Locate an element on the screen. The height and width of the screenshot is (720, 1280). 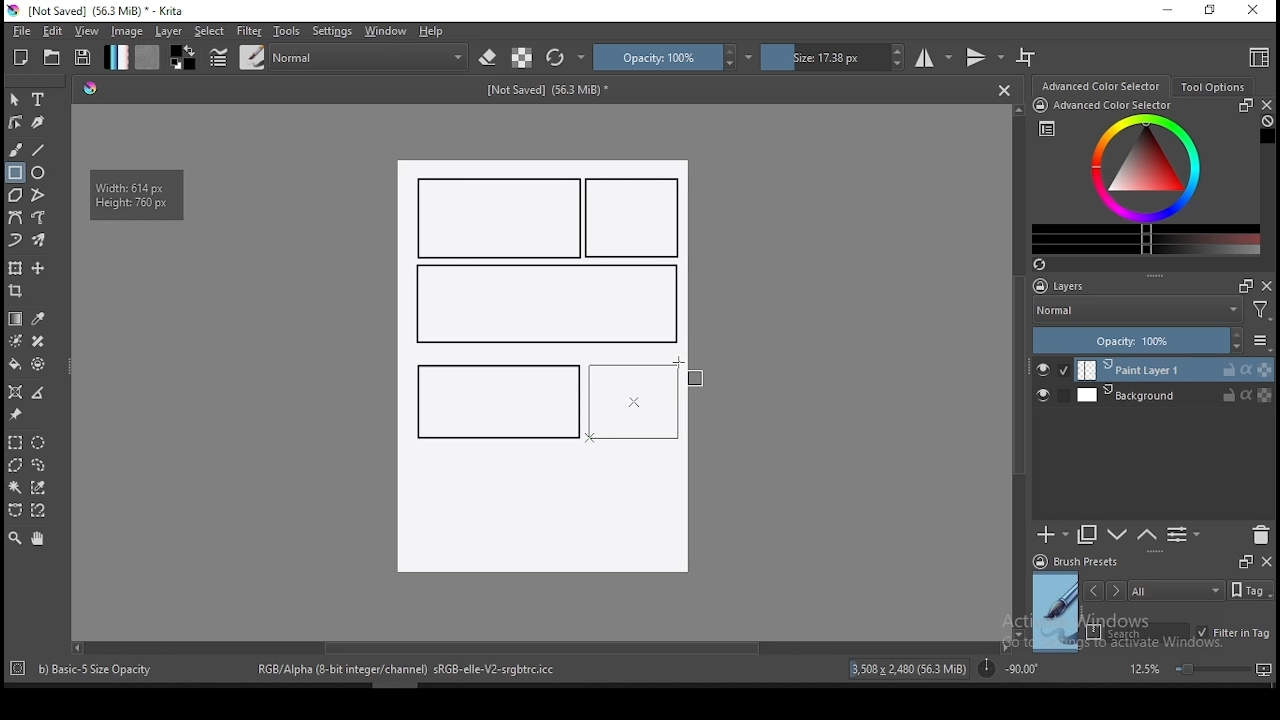
Target is located at coordinates (19, 669).